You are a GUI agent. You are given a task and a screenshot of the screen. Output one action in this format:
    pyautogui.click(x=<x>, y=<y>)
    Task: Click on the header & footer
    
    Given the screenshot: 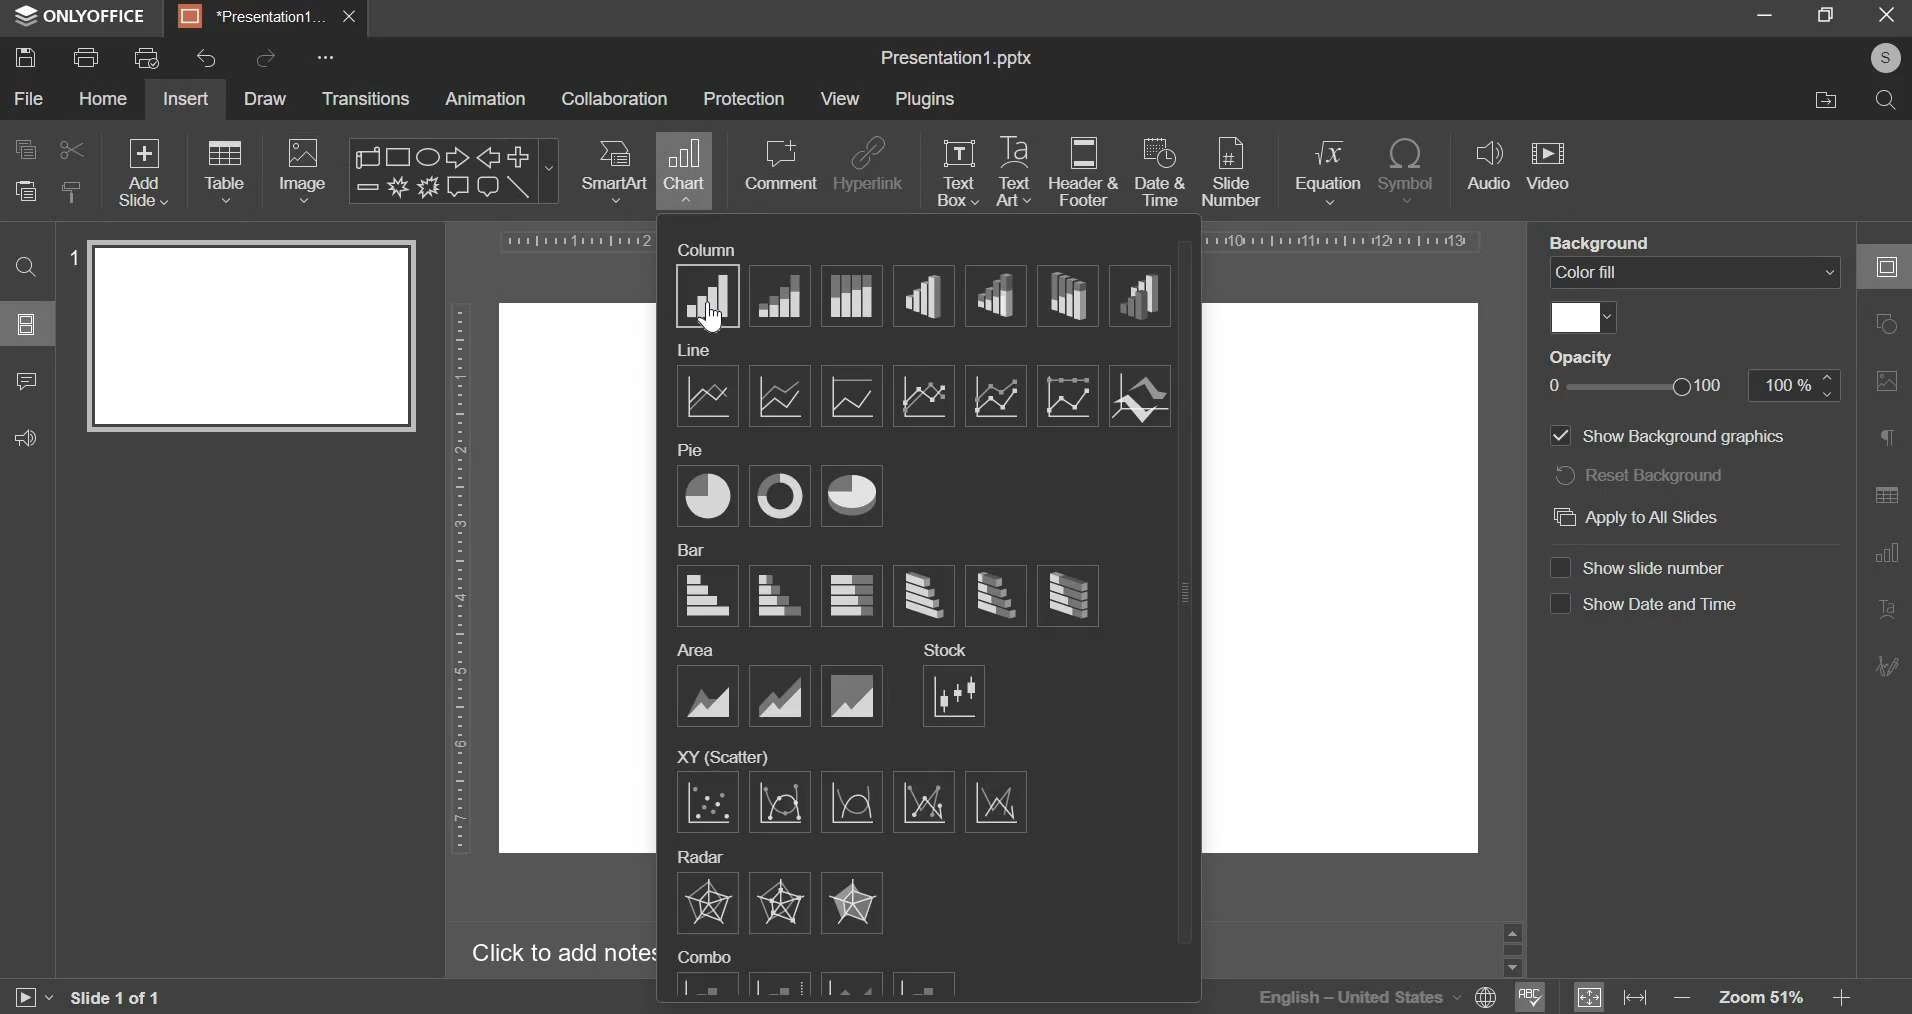 What is the action you would take?
    pyautogui.click(x=1083, y=172)
    